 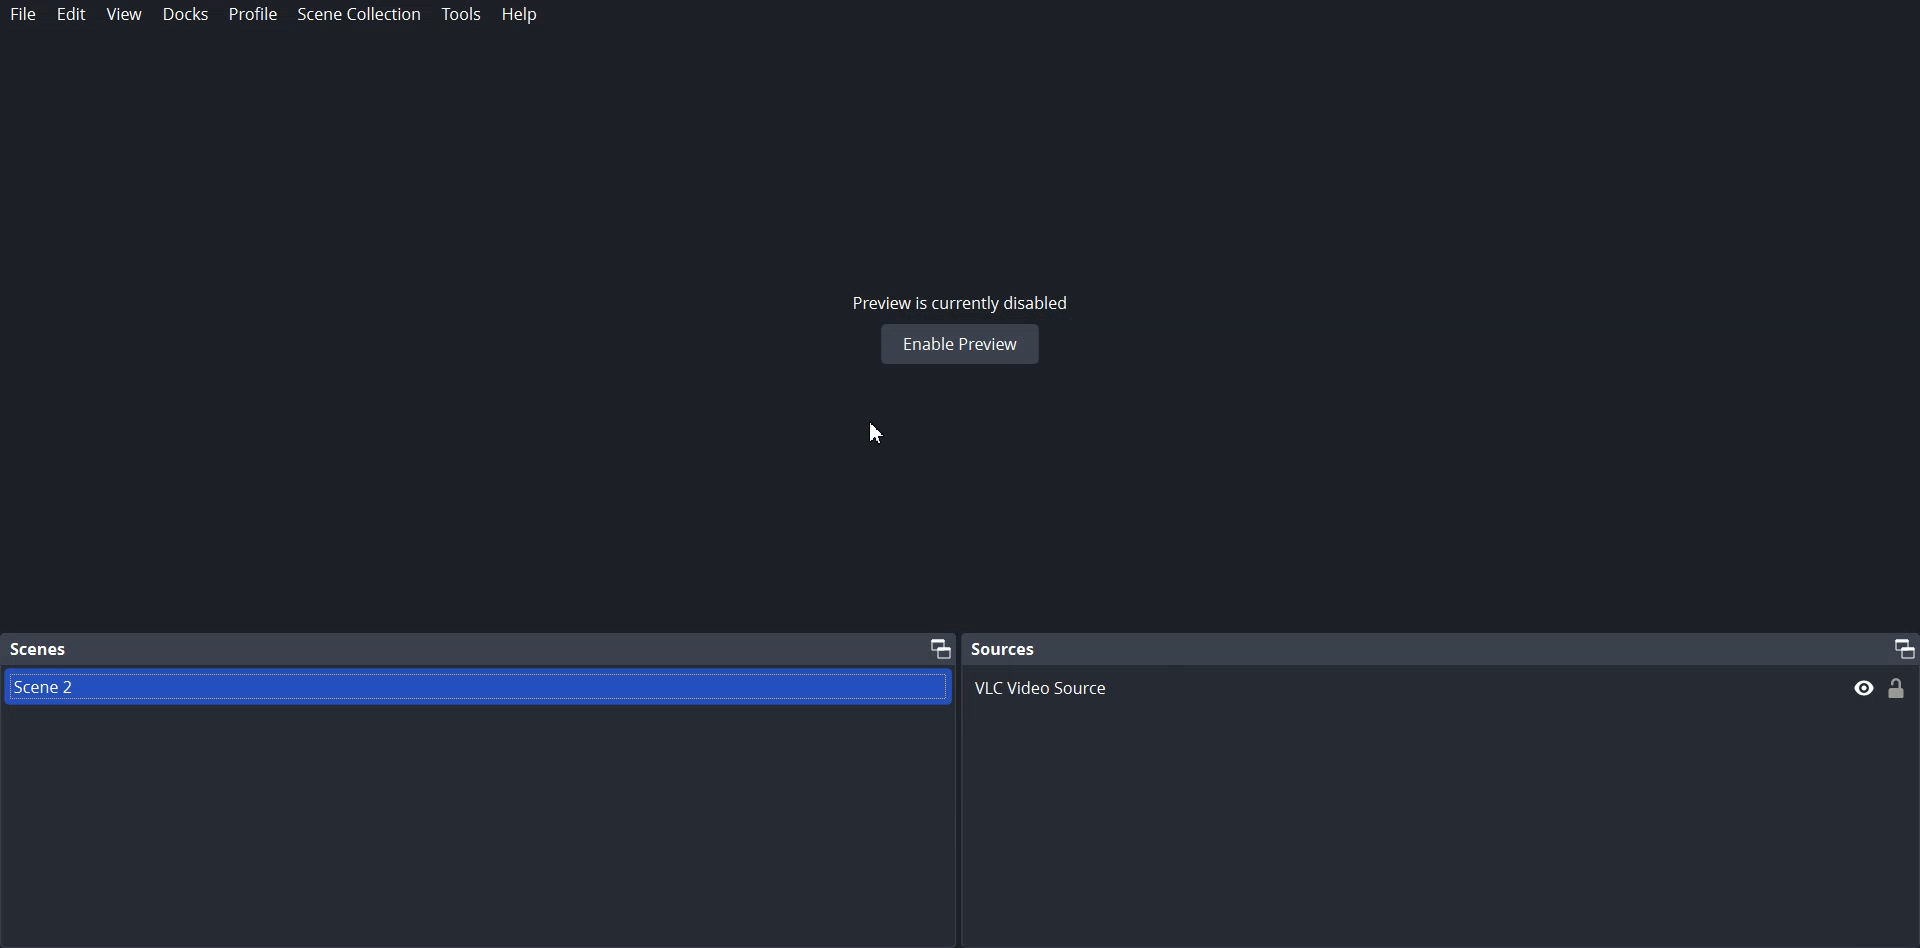 I want to click on Preview is currently disabled, so click(x=956, y=298).